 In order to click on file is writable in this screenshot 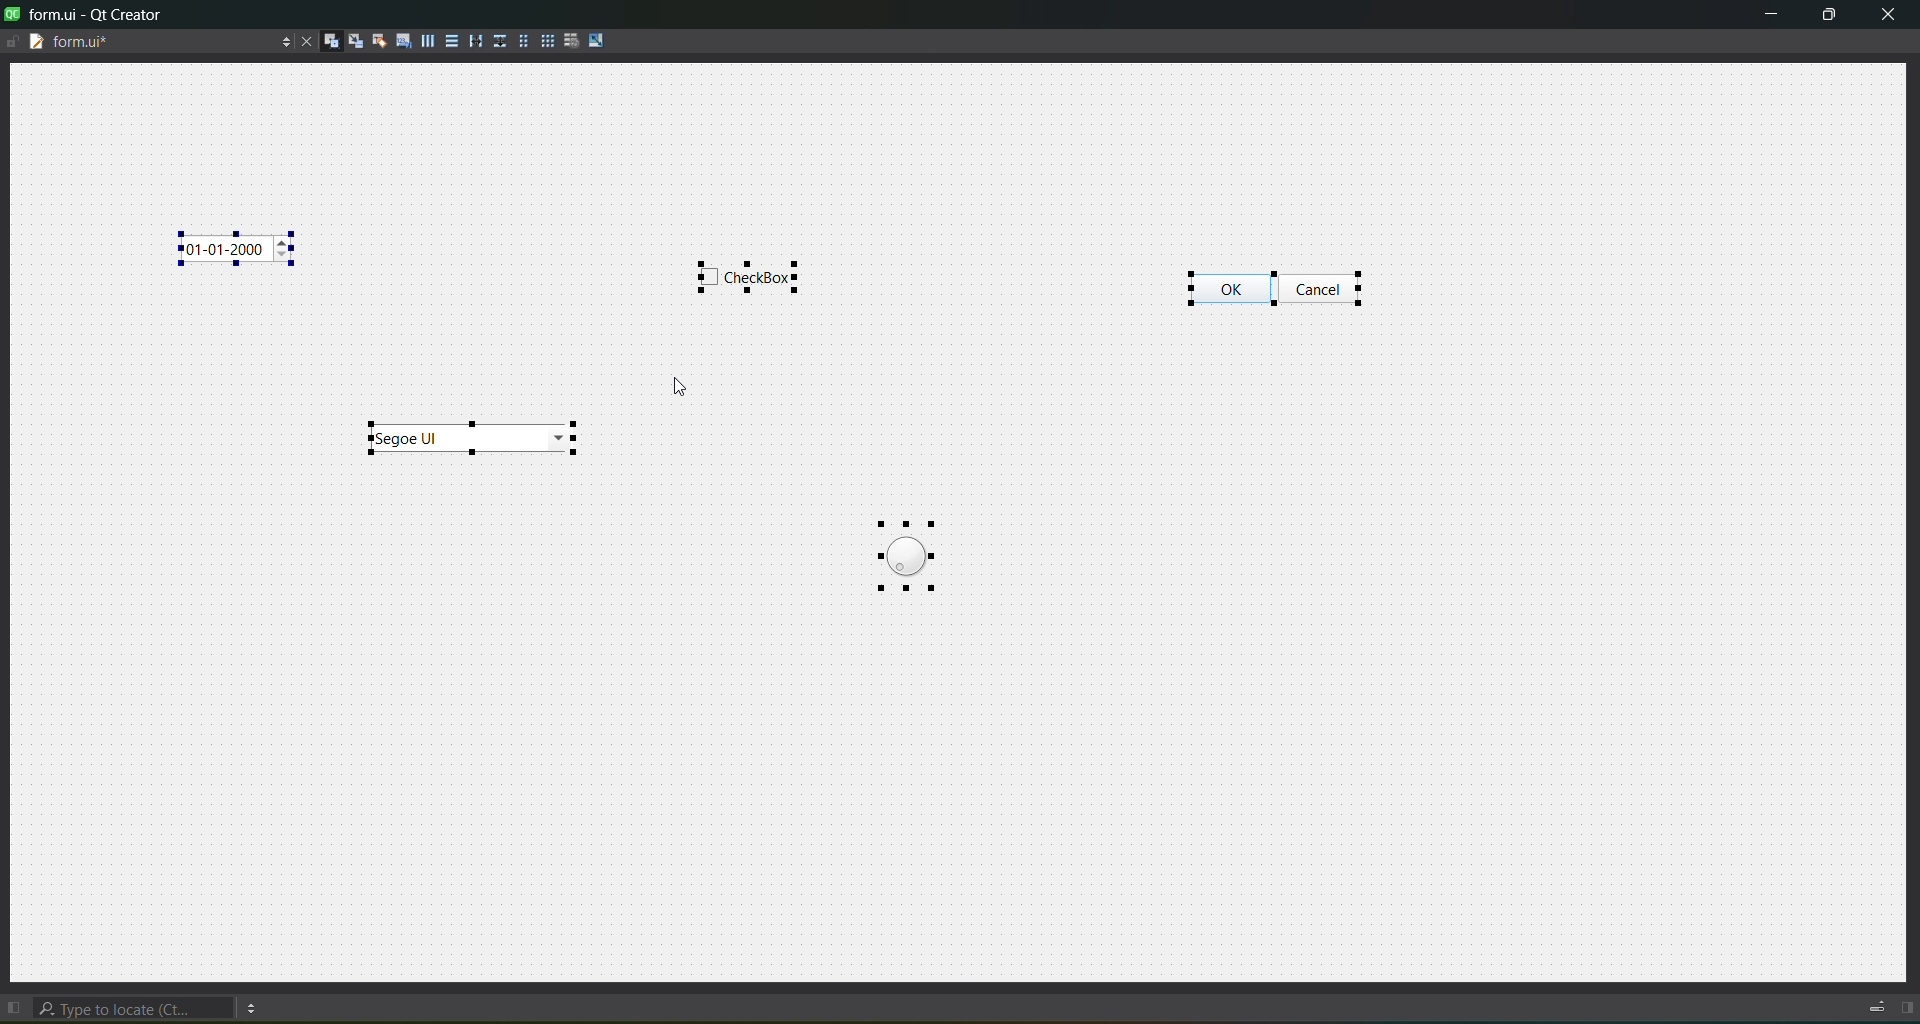, I will do `click(12, 40)`.